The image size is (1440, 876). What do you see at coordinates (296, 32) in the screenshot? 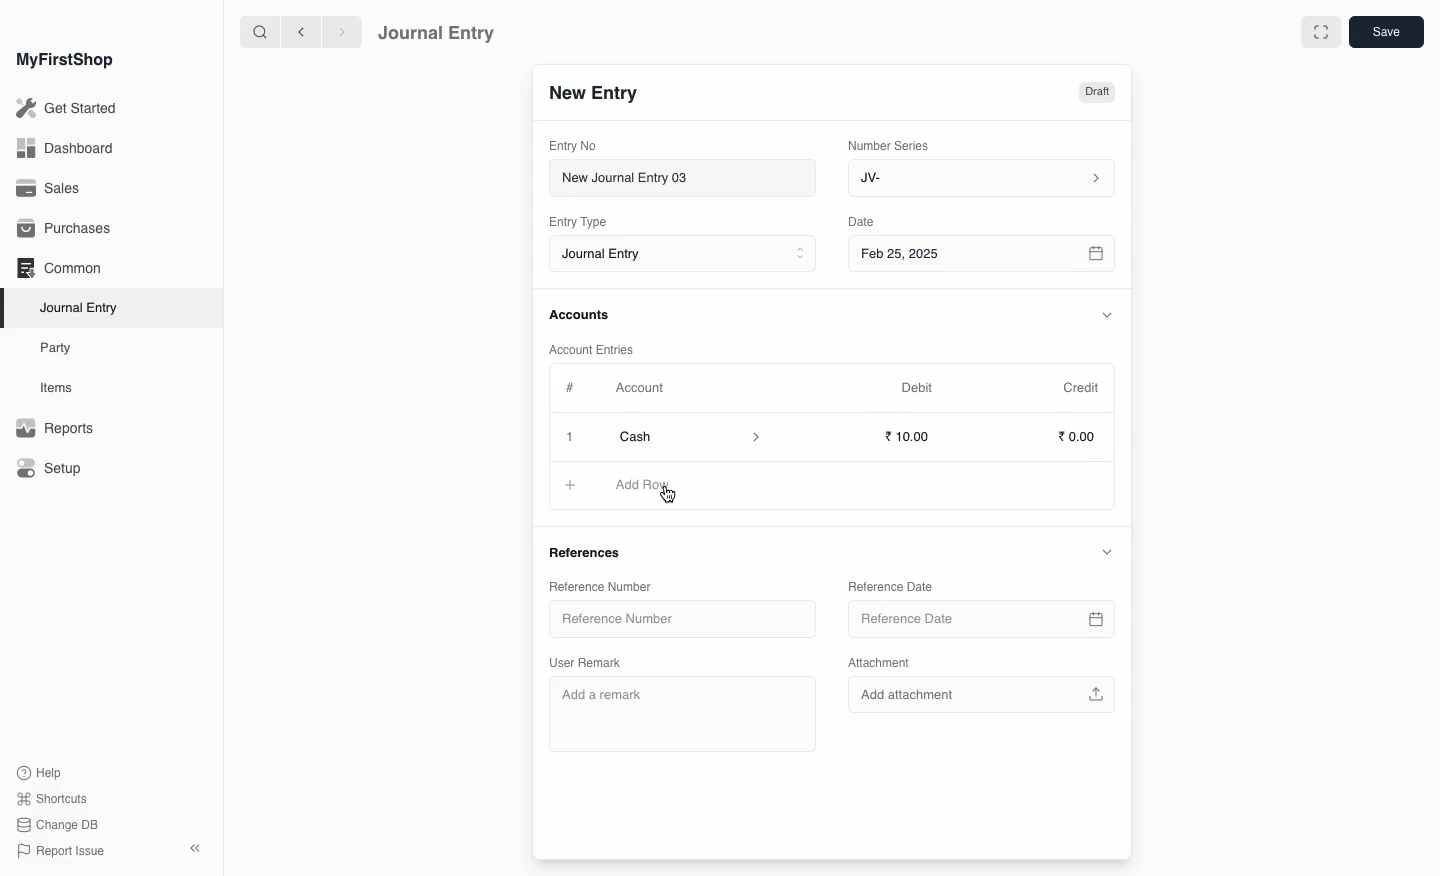
I see `backward <` at bounding box center [296, 32].